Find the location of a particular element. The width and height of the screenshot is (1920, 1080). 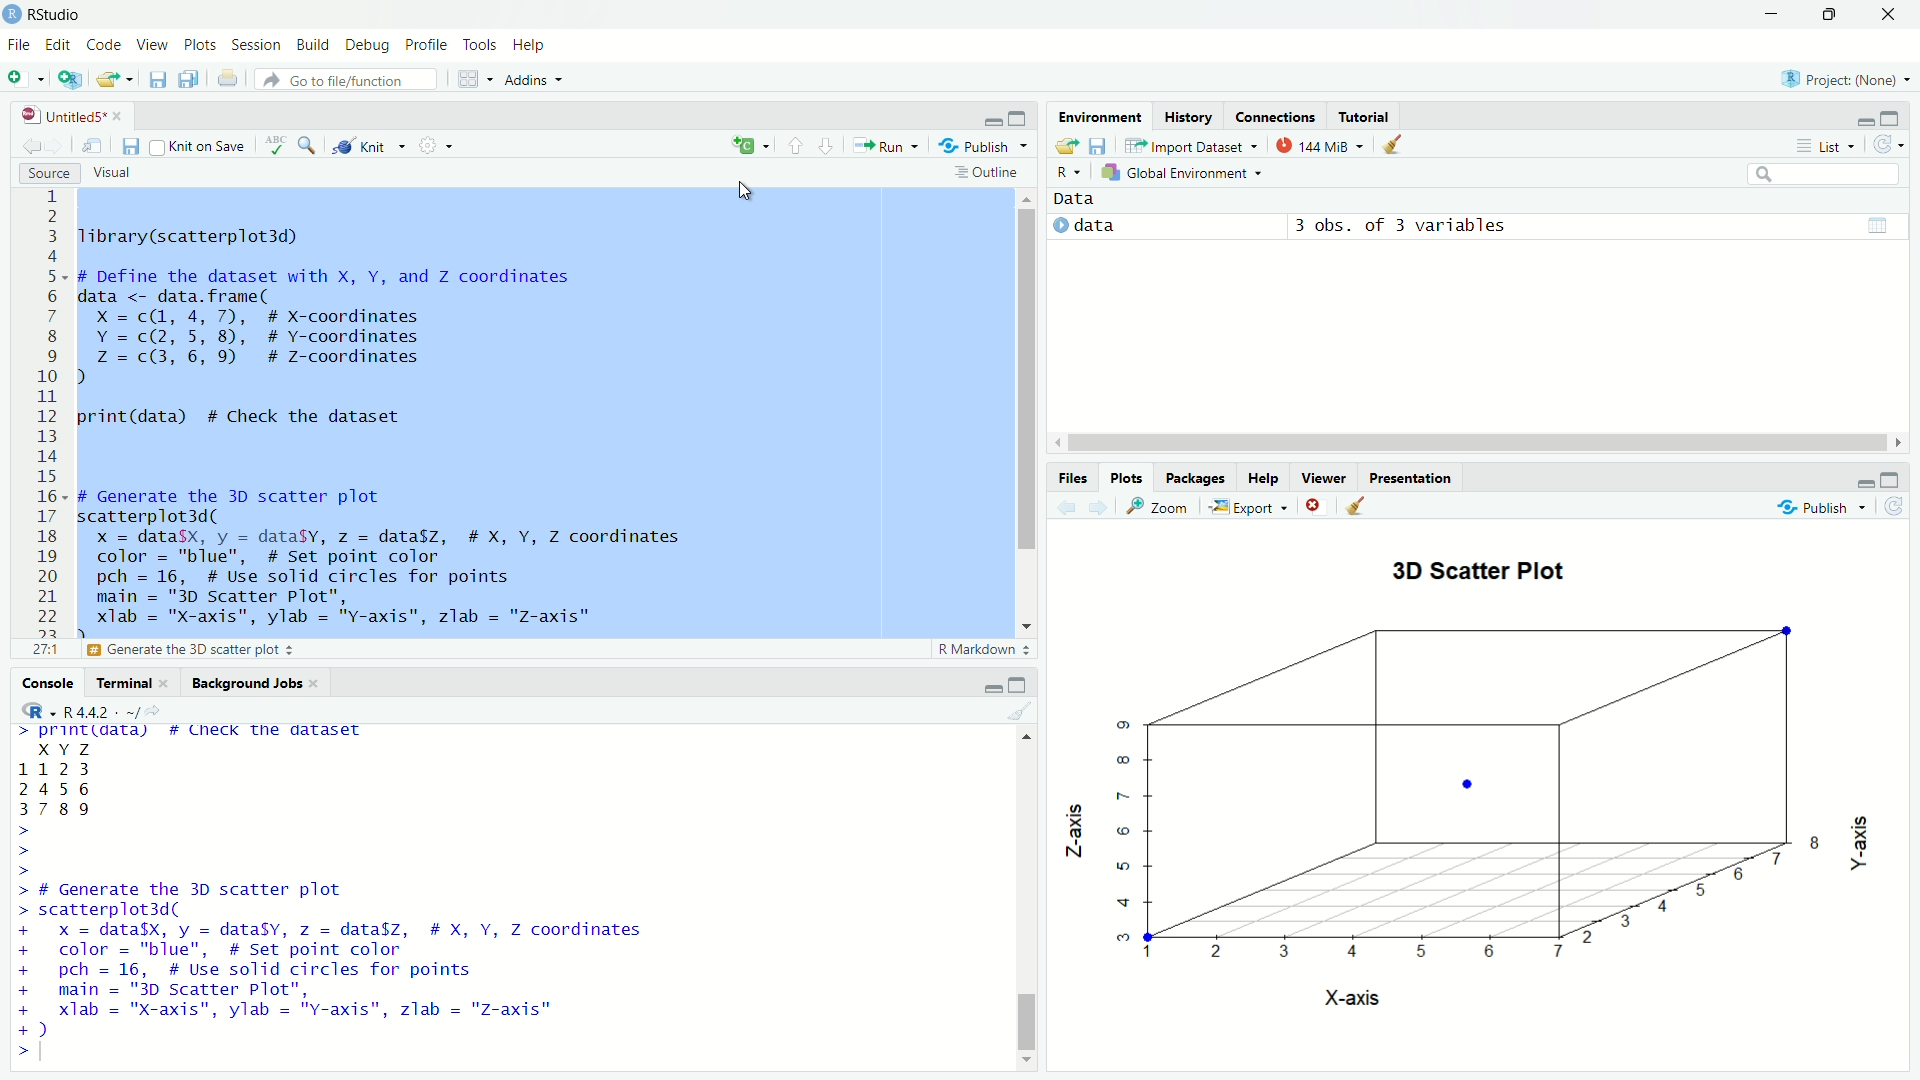

refresh the list of objects in the environment is located at coordinates (1895, 144).